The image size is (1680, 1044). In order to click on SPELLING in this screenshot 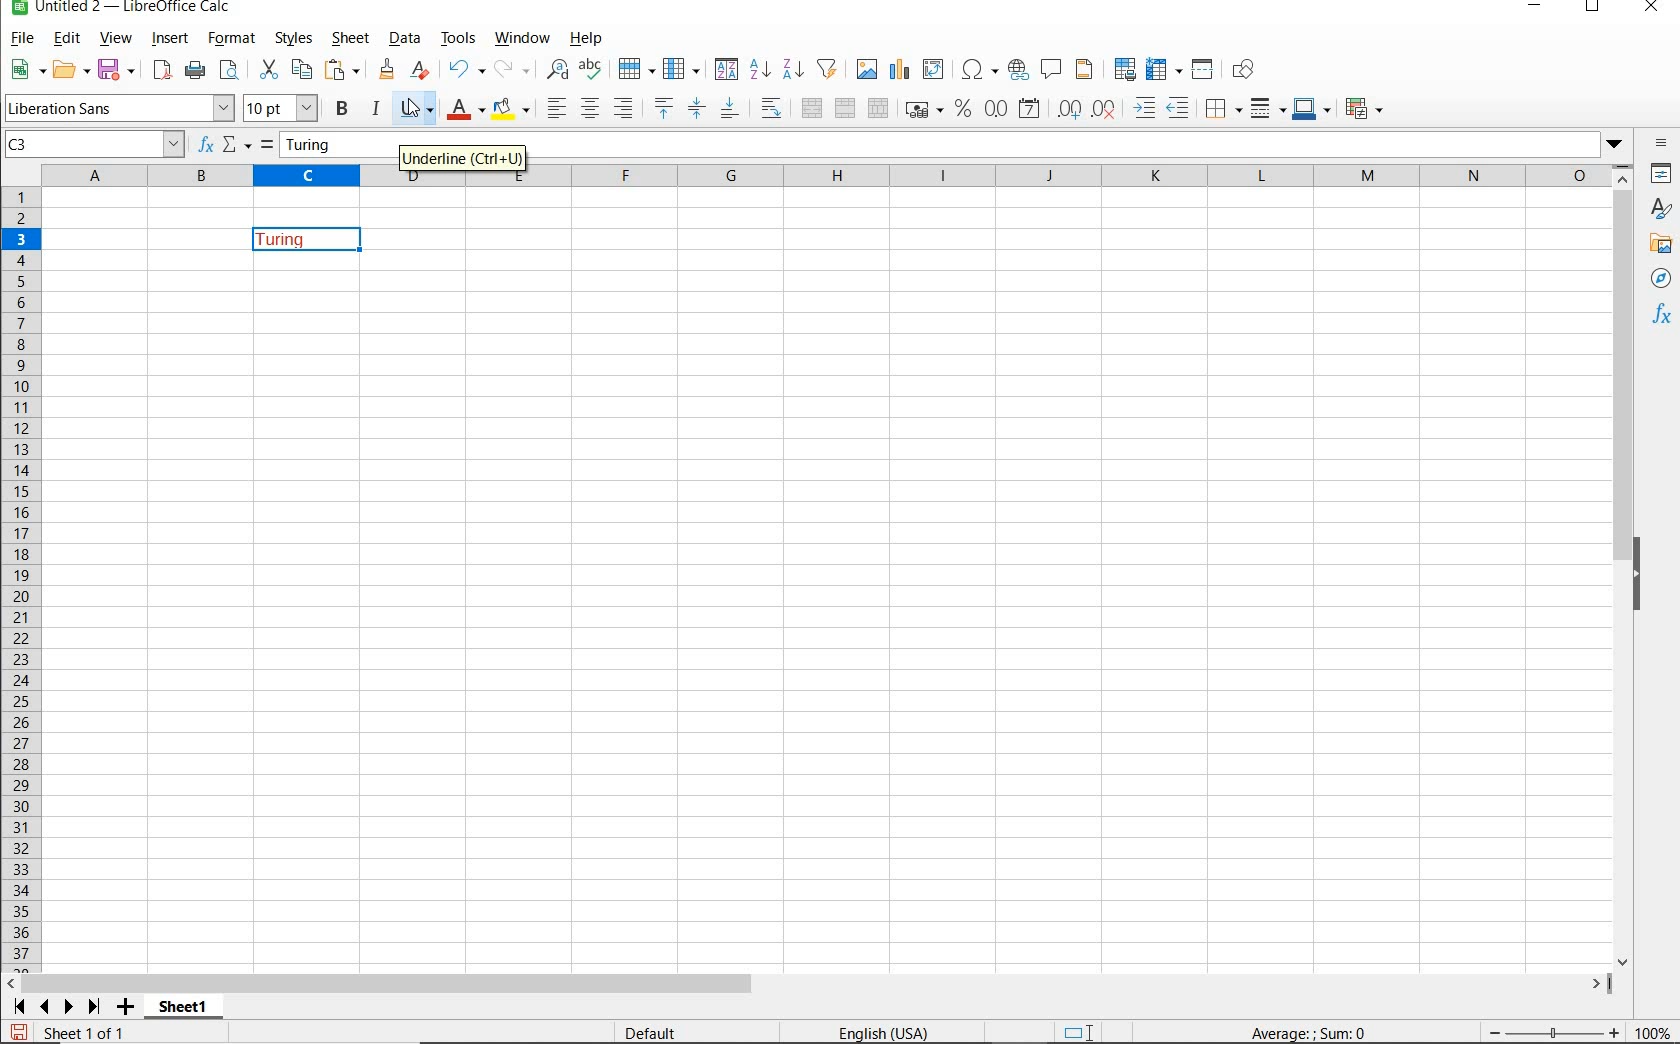, I will do `click(592, 71)`.